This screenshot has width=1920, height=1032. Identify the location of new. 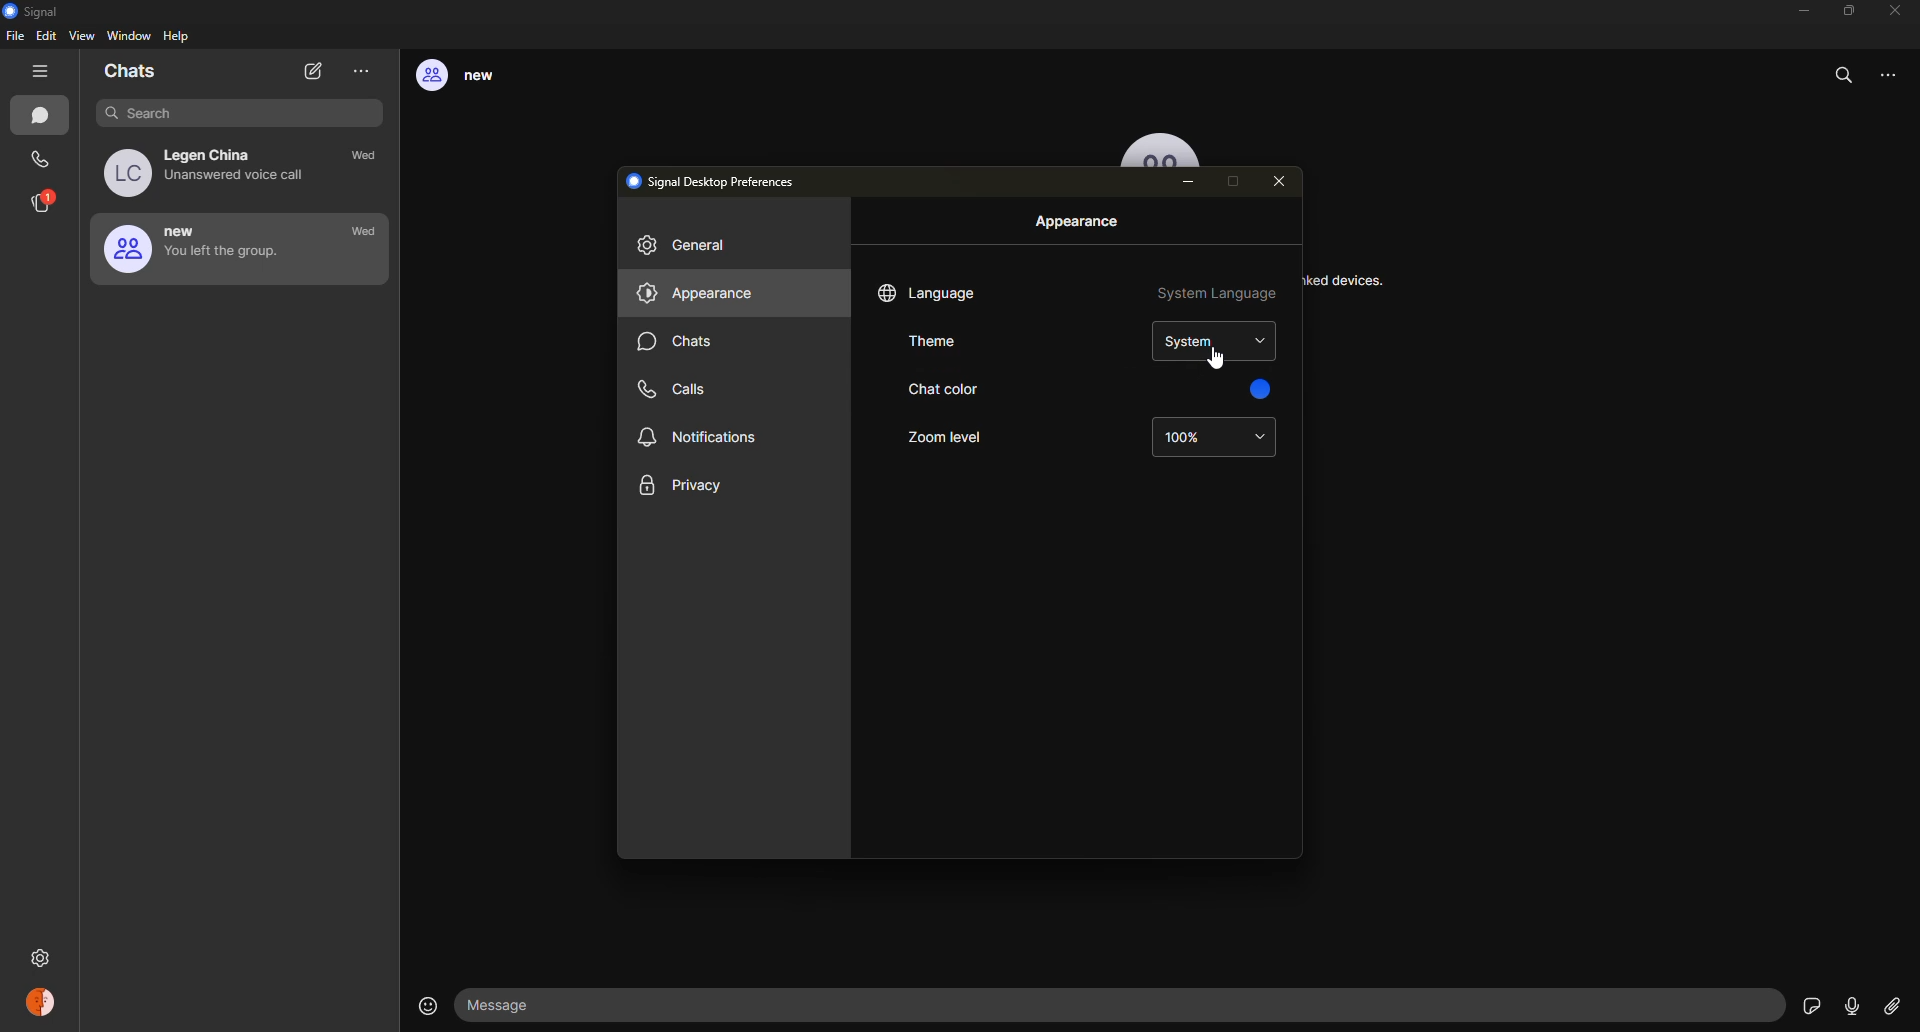
(471, 77).